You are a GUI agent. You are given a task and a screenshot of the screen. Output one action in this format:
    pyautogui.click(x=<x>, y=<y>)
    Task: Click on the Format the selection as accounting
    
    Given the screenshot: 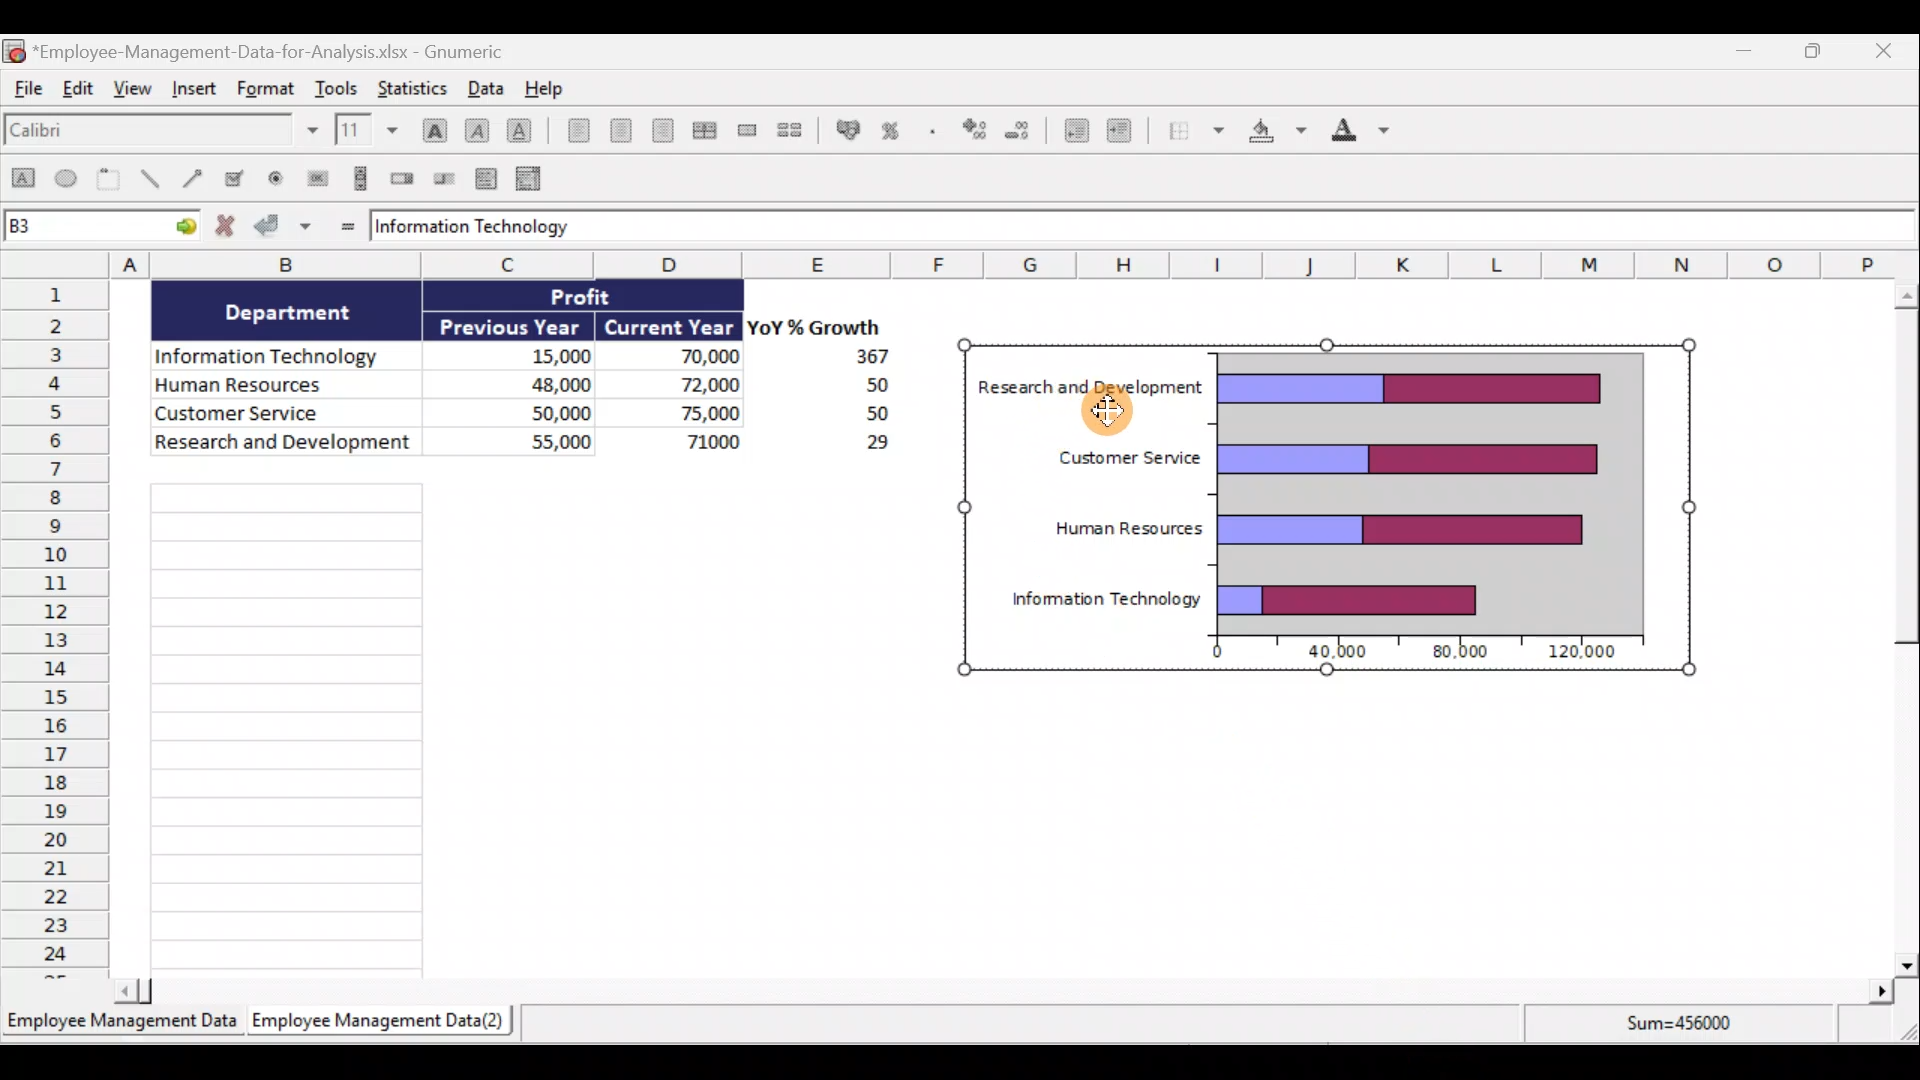 What is the action you would take?
    pyautogui.click(x=847, y=130)
    